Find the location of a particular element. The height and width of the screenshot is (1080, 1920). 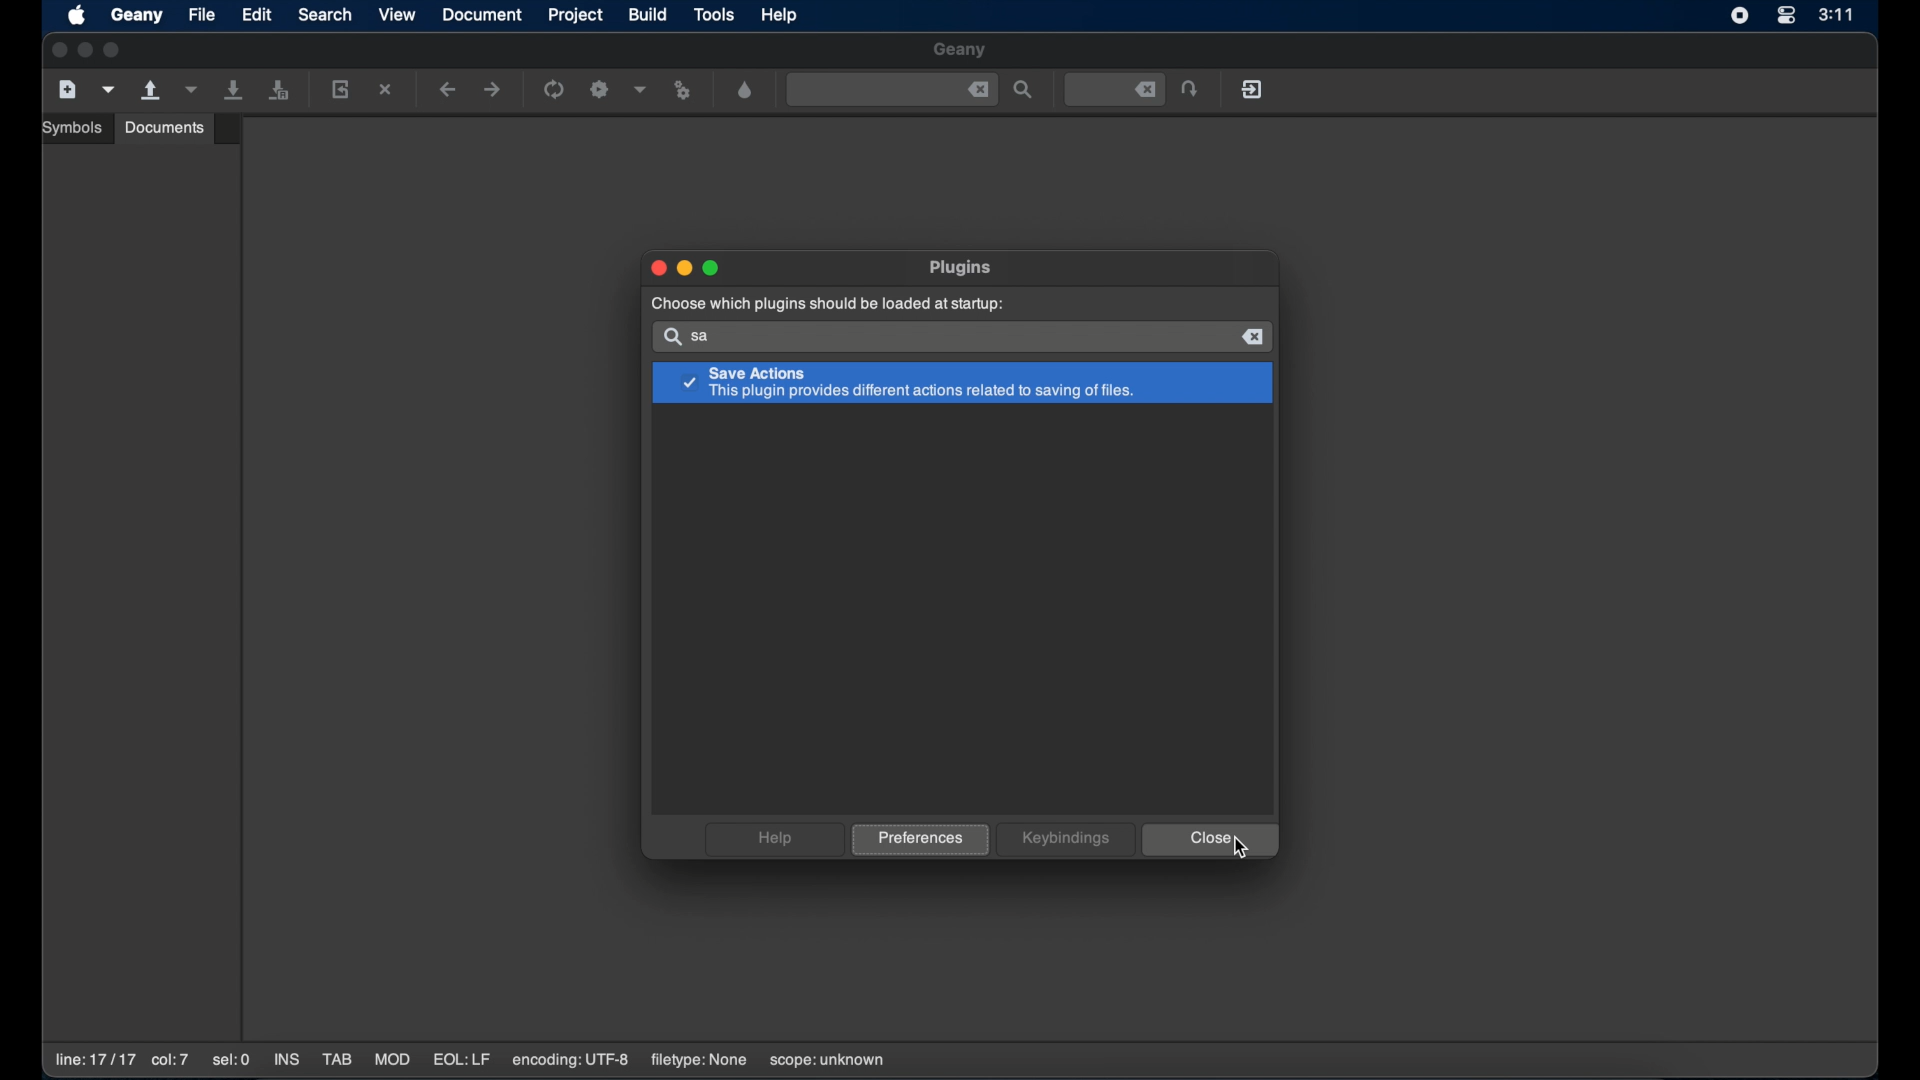

documents is located at coordinates (165, 127).